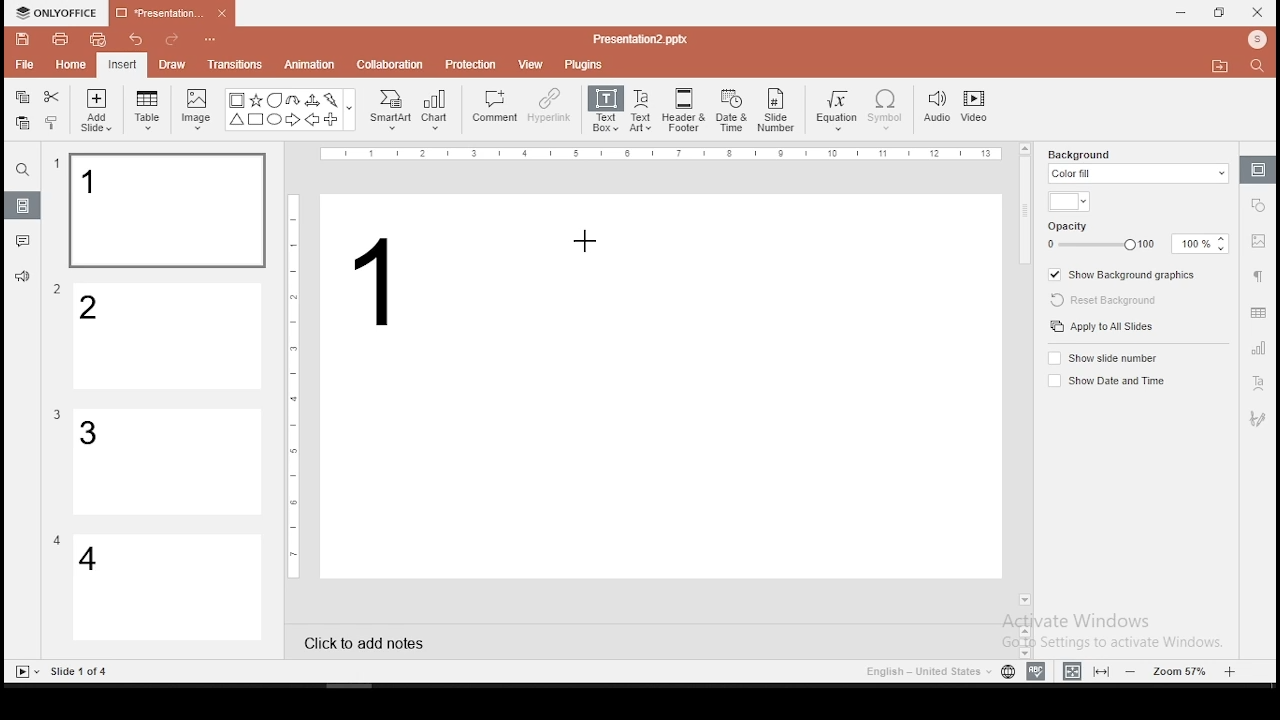  What do you see at coordinates (392, 63) in the screenshot?
I see `collaboration` at bounding box center [392, 63].